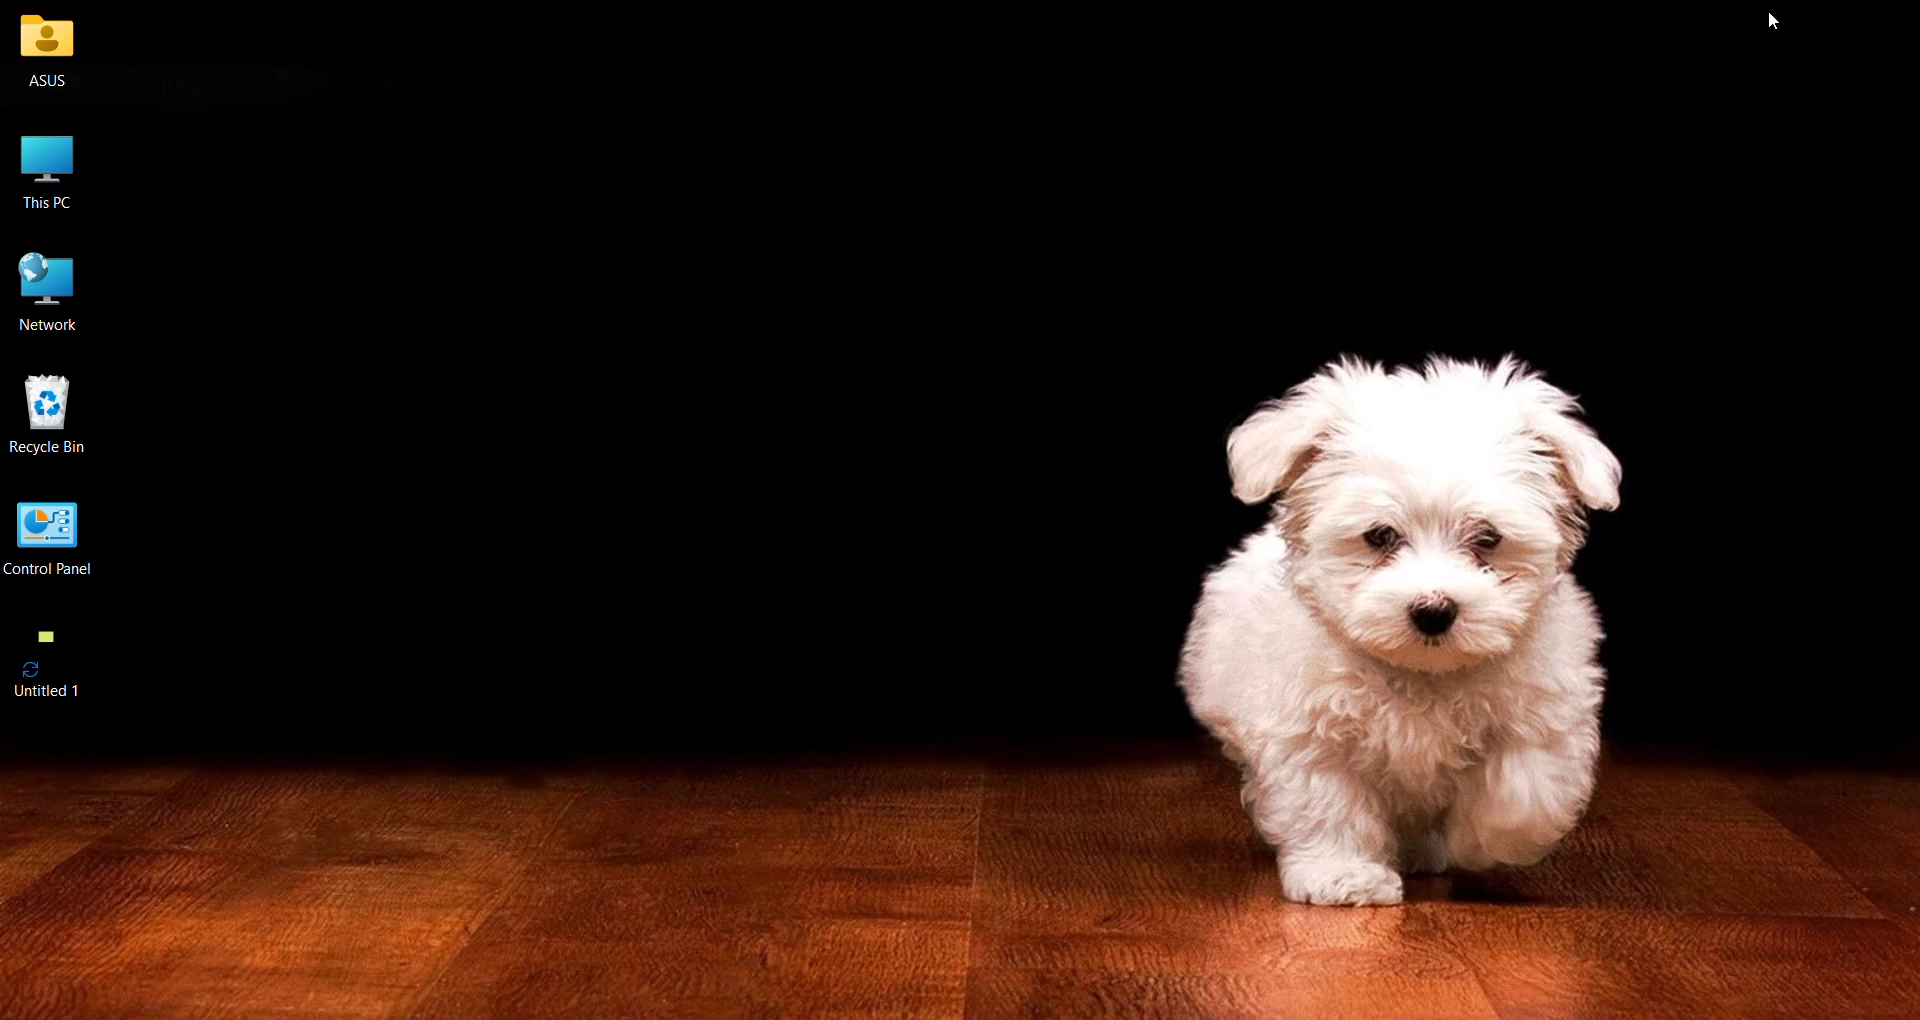 Image resolution: width=1920 pixels, height=1020 pixels. I want to click on screen wallpaper, so click(952, 493).